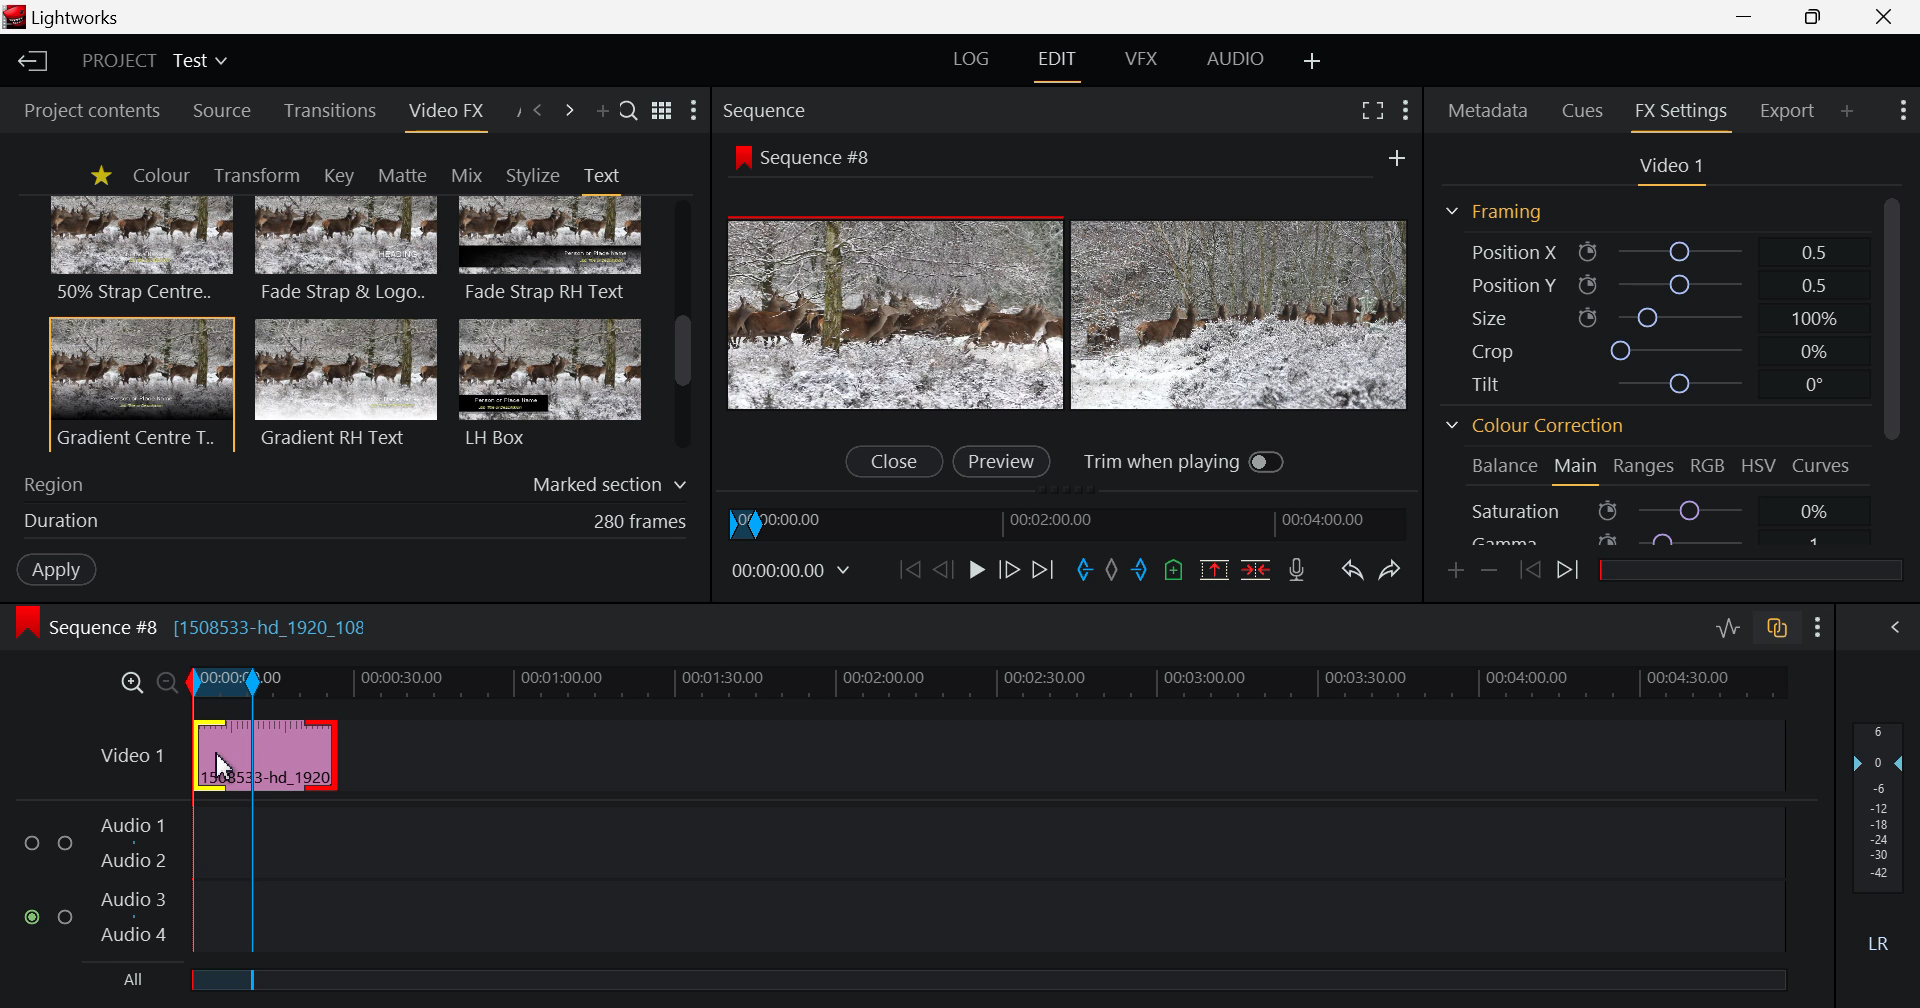 The height and width of the screenshot is (1008, 1920). I want to click on Trim when playing, so click(1185, 461).